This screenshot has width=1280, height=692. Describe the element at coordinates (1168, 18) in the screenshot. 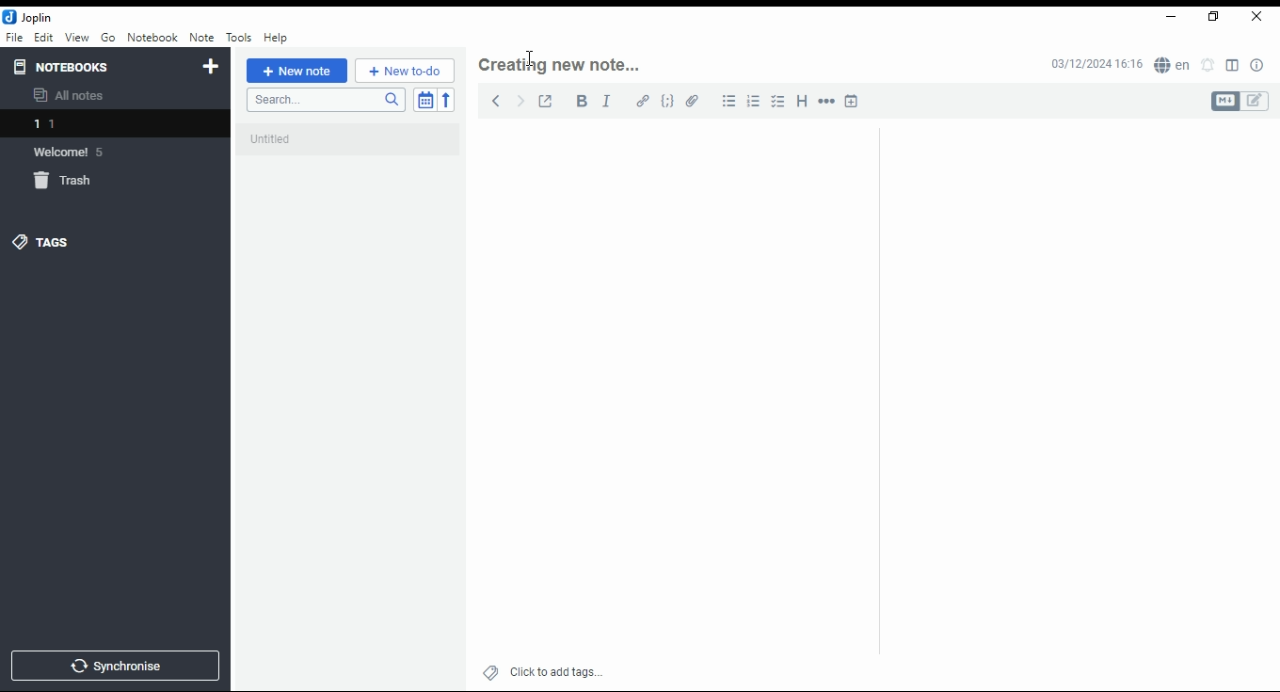

I see `minimize` at that location.